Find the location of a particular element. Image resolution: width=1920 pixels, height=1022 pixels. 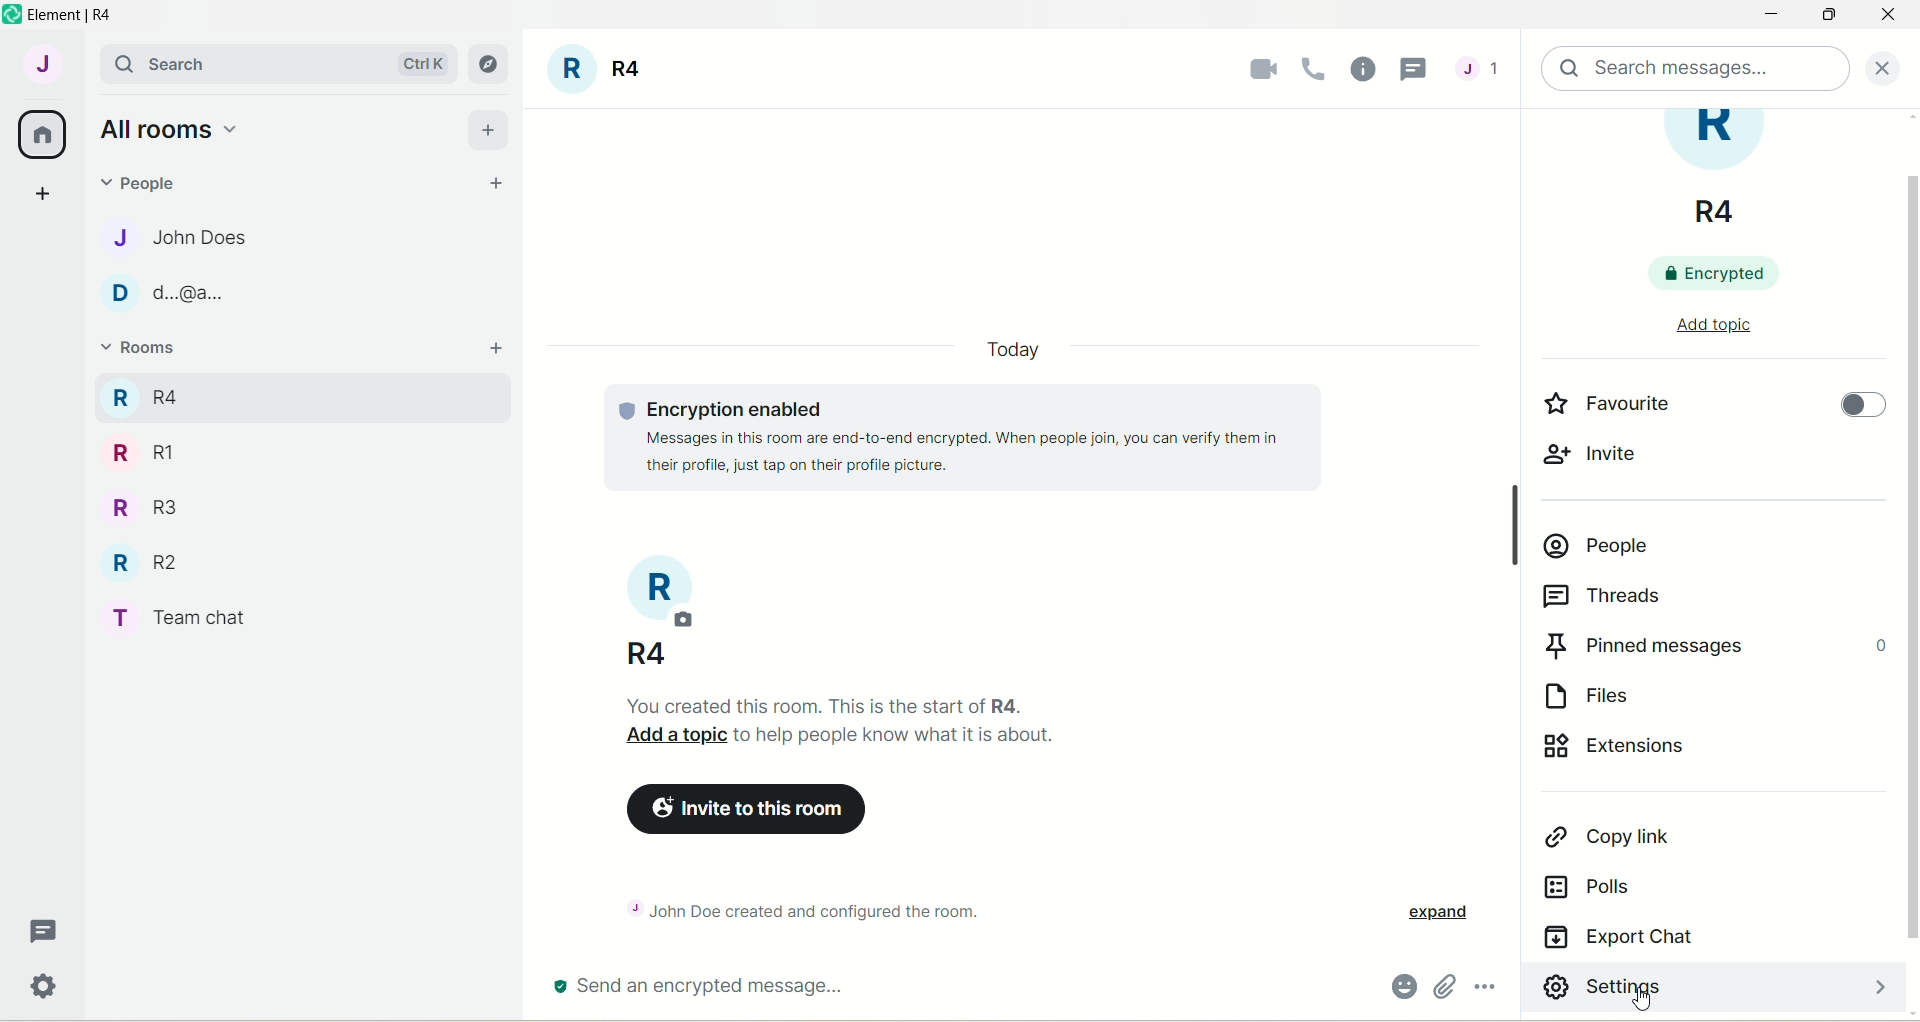

copy link is located at coordinates (1607, 839).